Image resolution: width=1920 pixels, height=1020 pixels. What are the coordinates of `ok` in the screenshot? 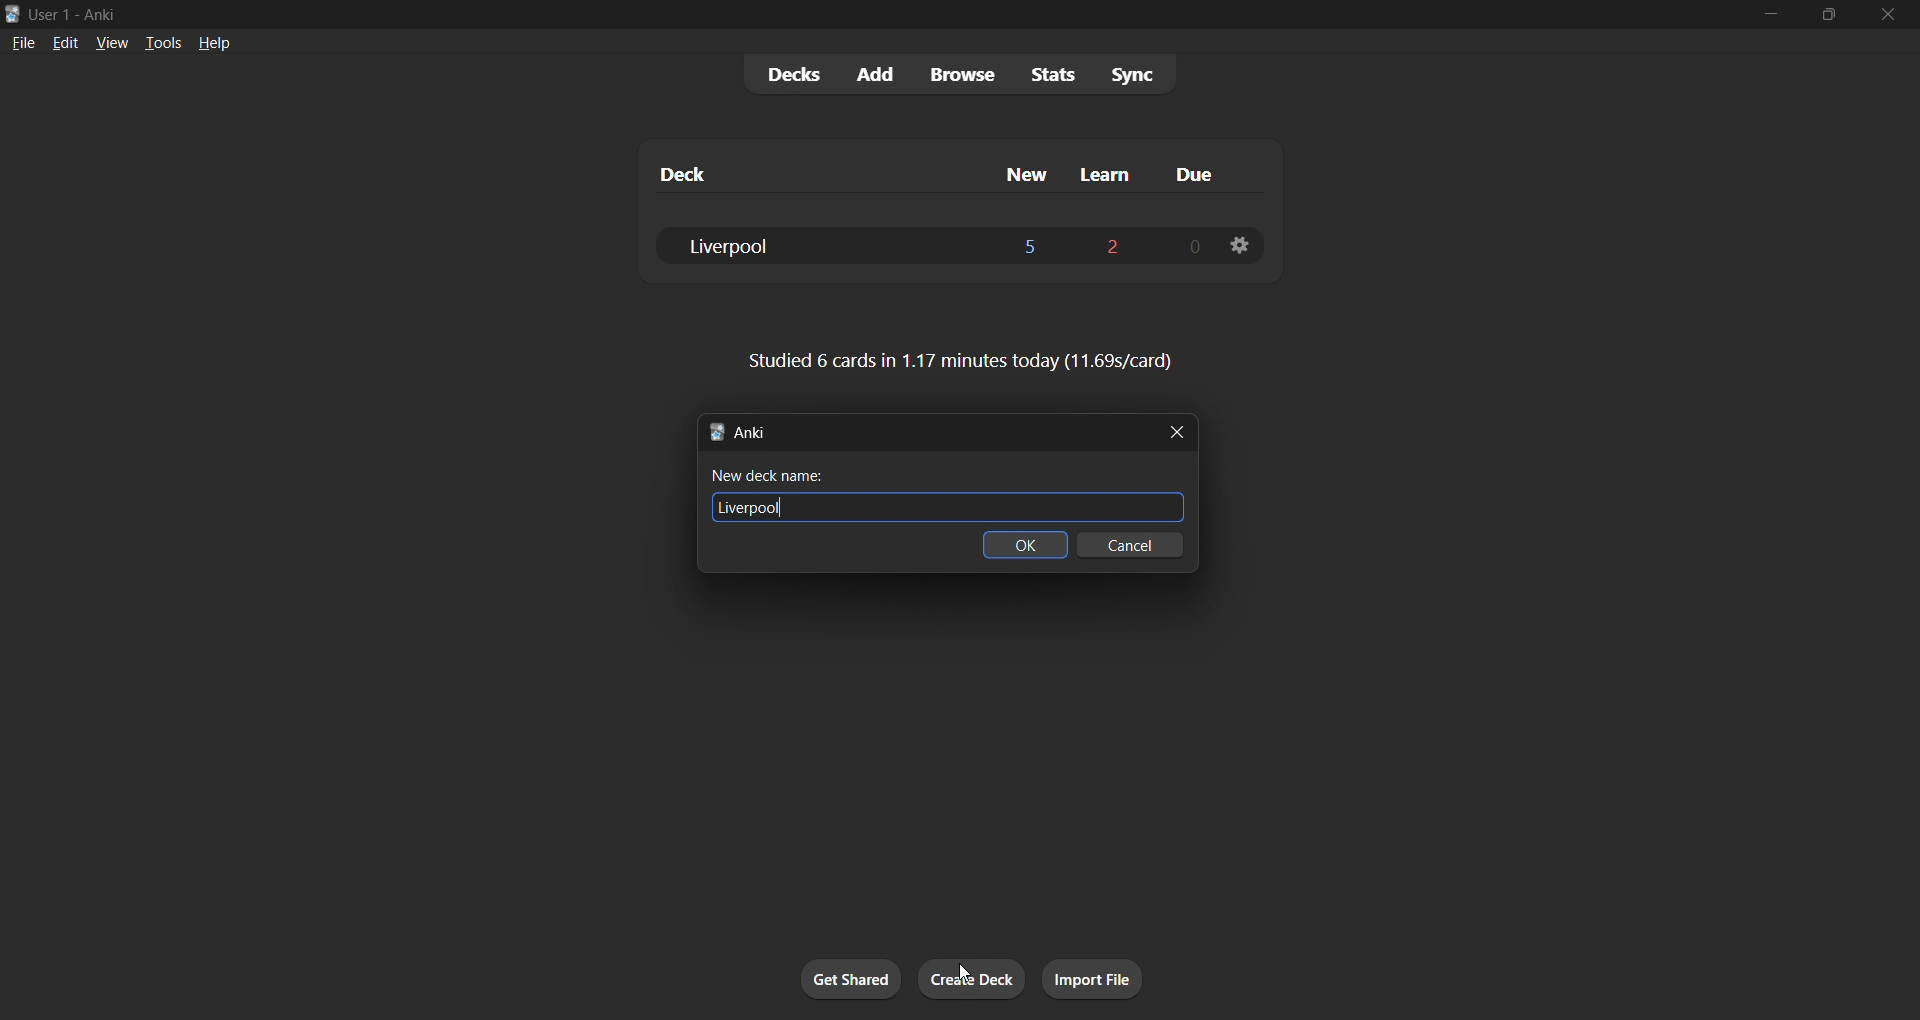 It's located at (1022, 544).